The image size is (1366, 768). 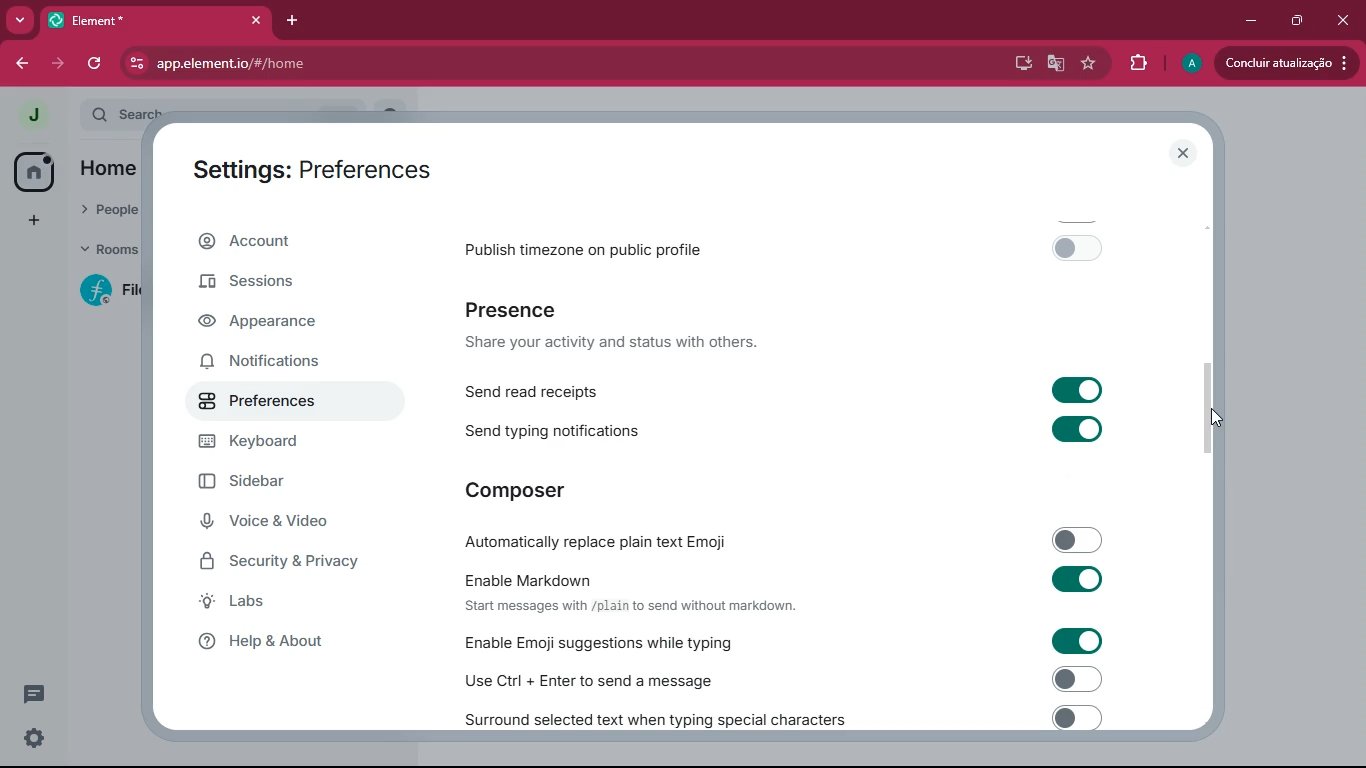 I want to click on account, so click(x=277, y=245).